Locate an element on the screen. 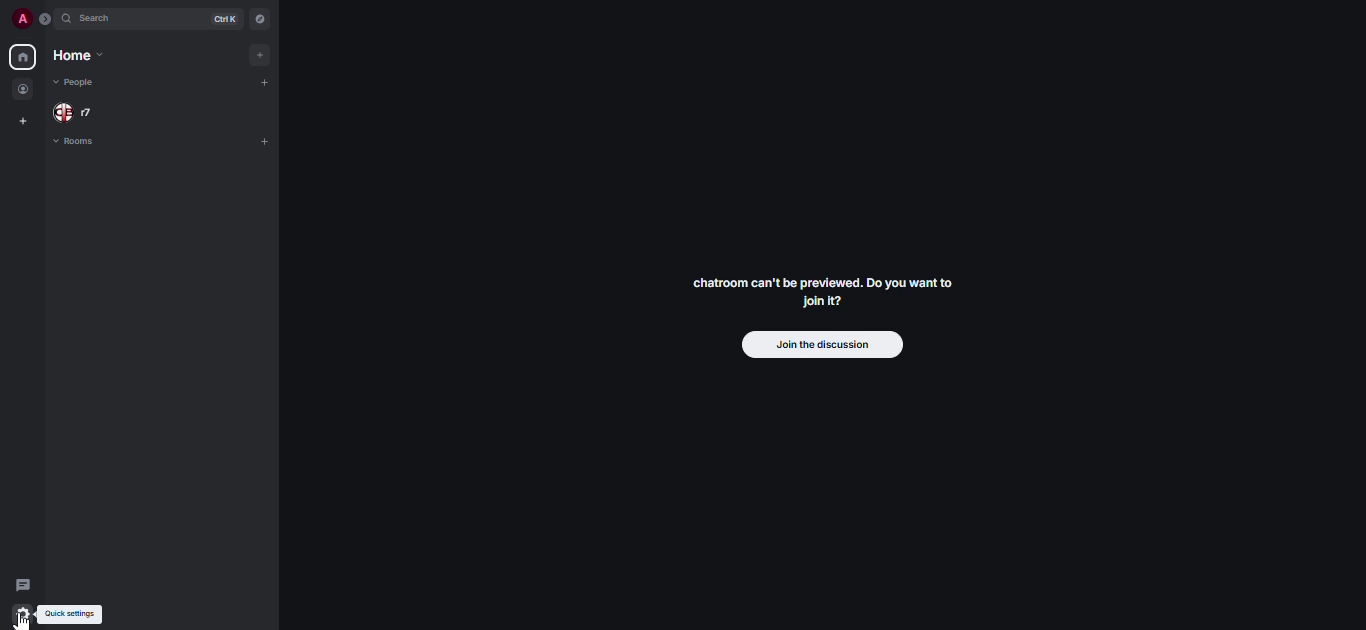 This screenshot has width=1366, height=630. home is located at coordinates (21, 57).